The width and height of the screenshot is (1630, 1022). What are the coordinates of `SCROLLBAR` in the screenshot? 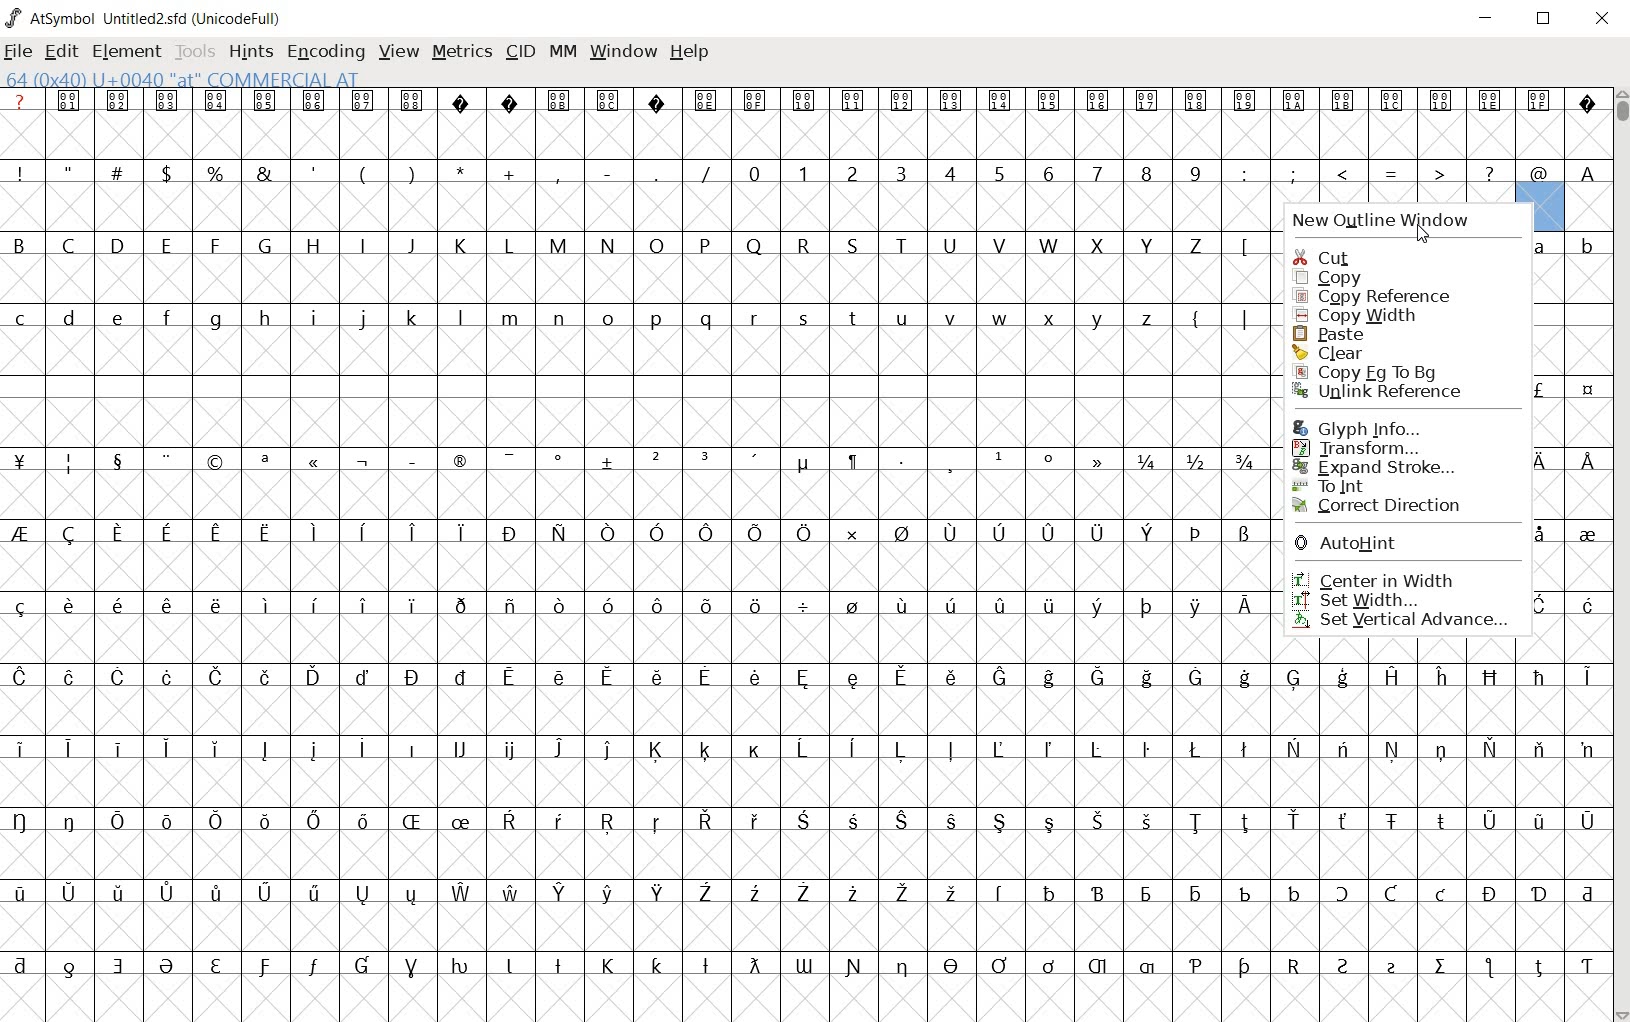 It's located at (1620, 556).